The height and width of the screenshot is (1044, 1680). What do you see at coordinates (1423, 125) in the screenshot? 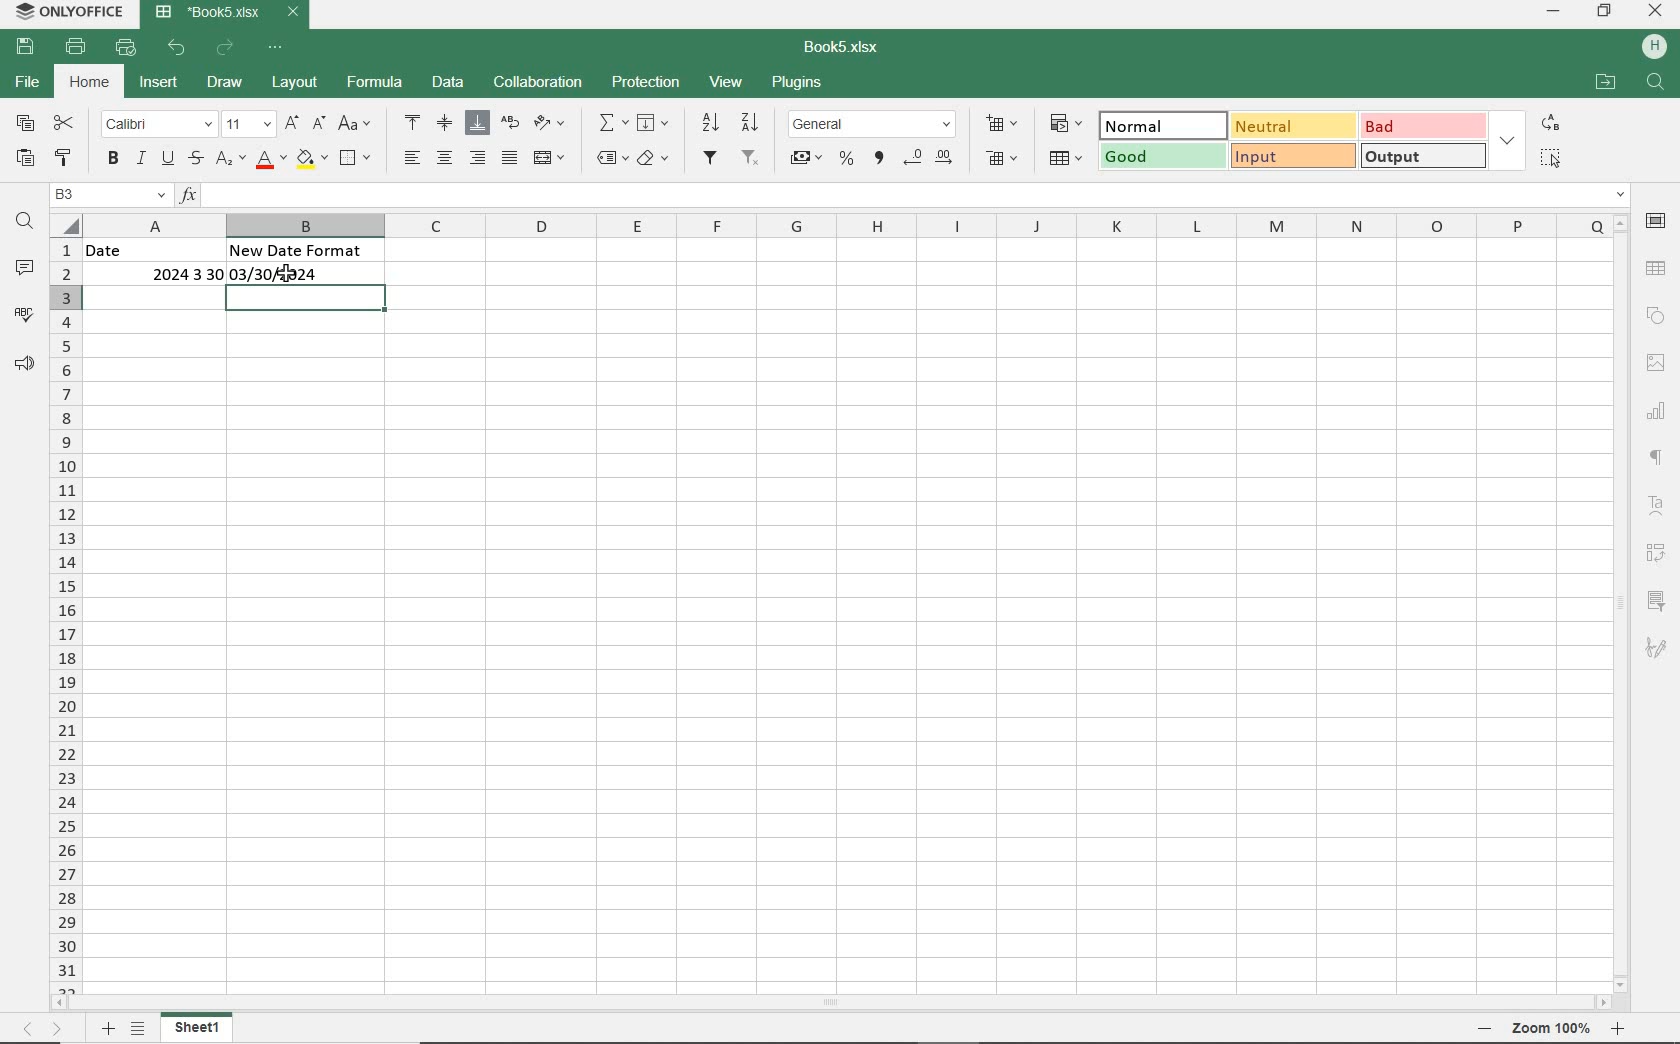
I see `BAD` at bounding box center [1423, 125].